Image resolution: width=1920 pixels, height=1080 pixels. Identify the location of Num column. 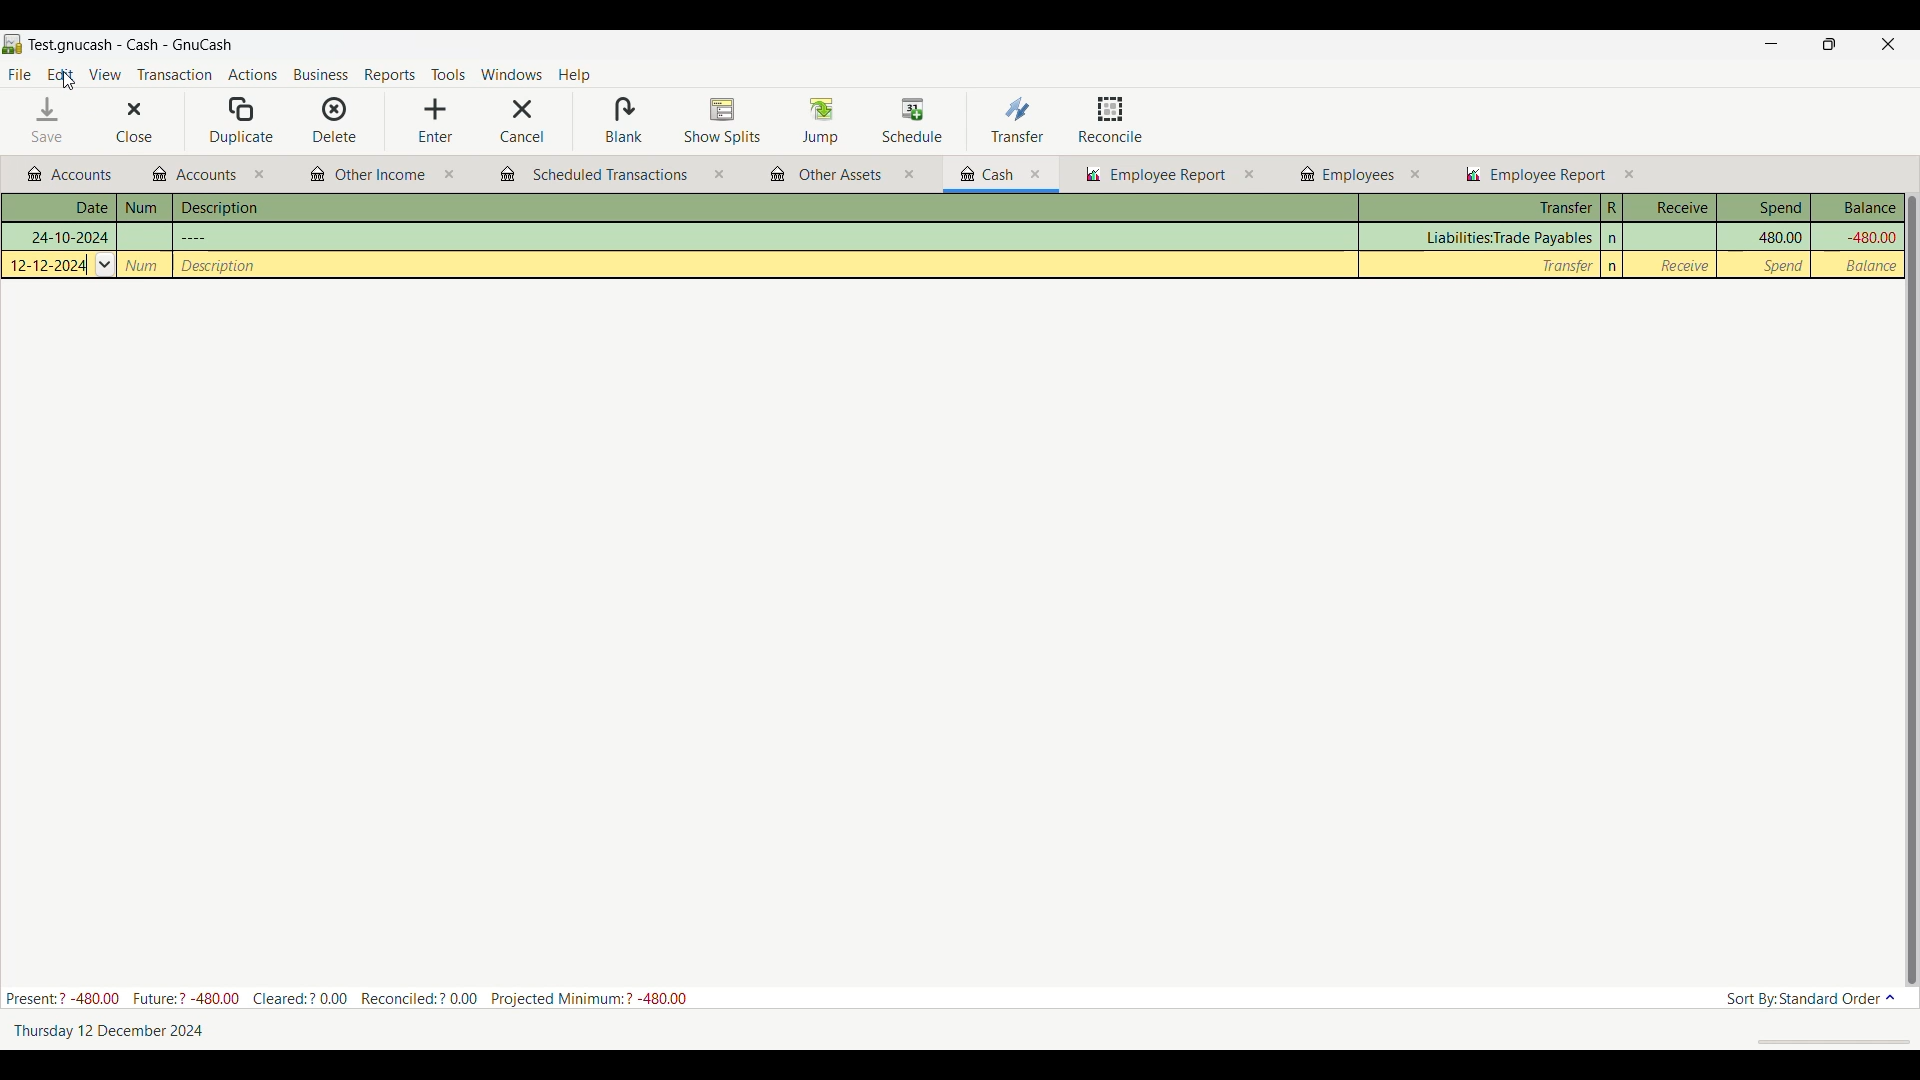
(141, 208).